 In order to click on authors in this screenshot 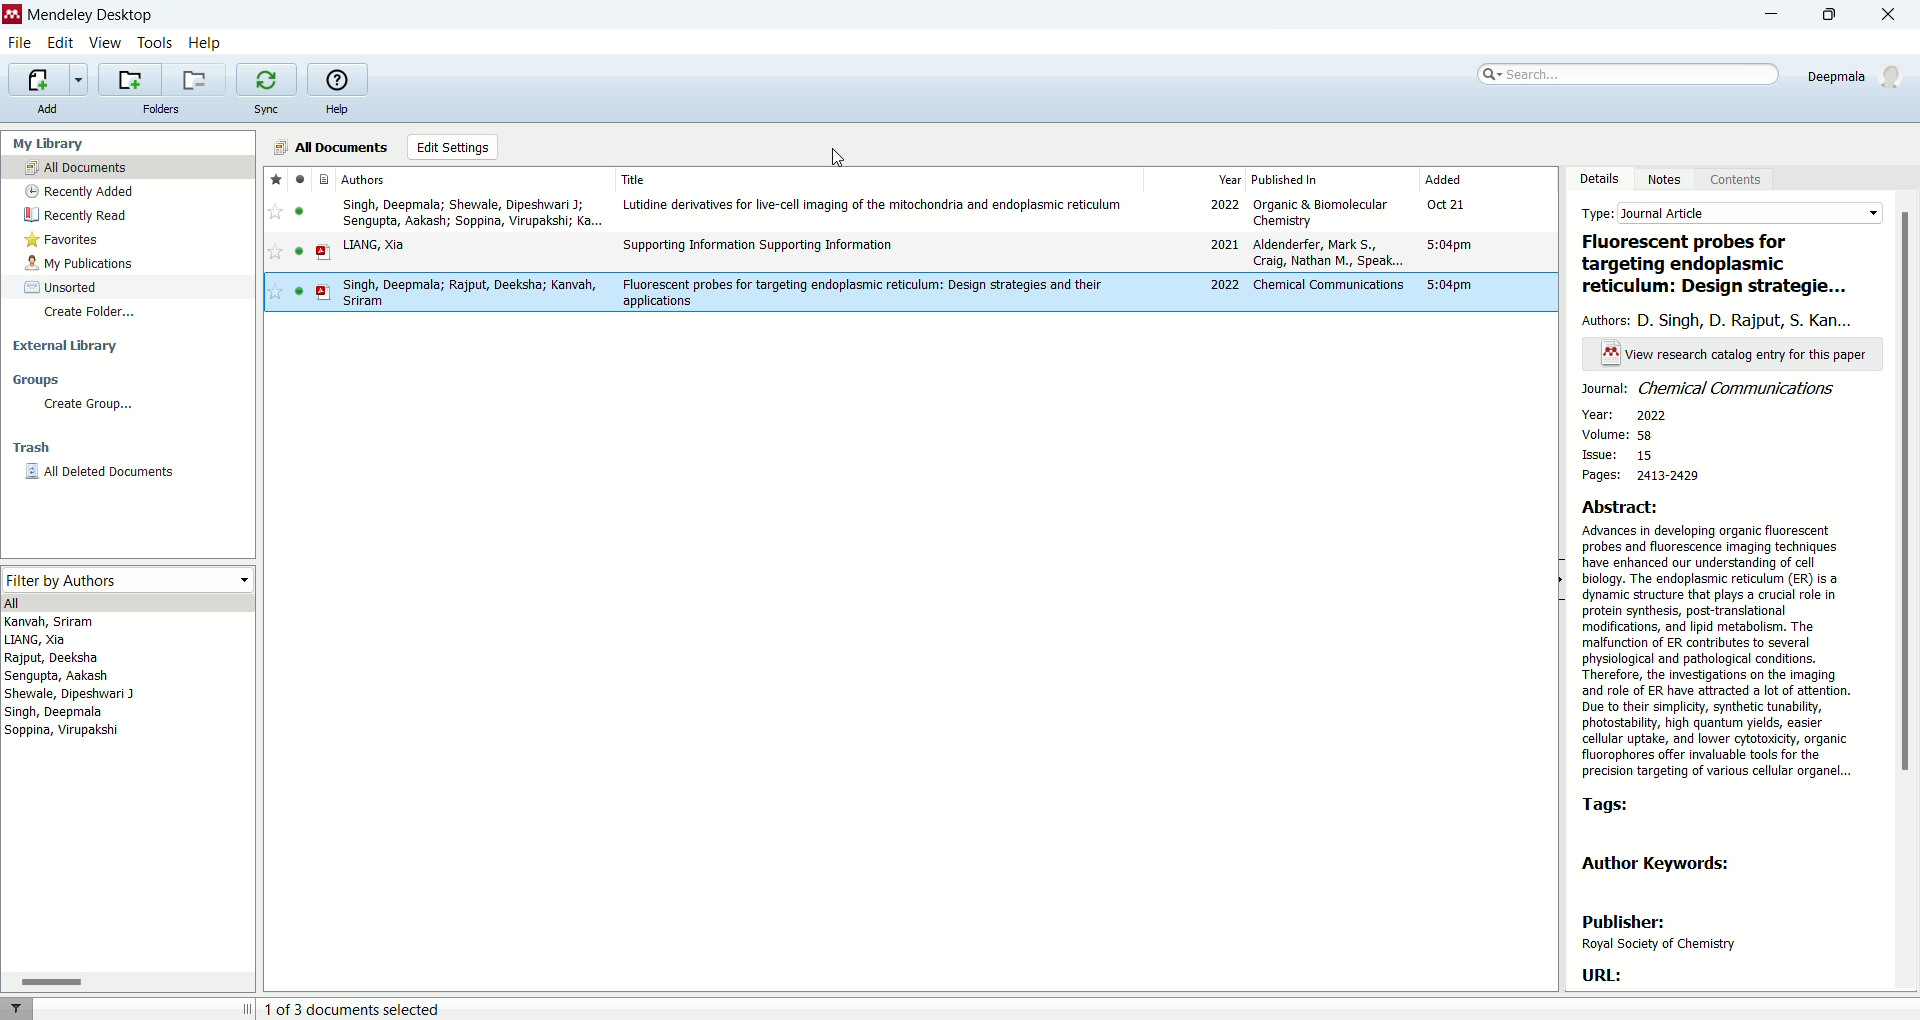, I will do `click(1724, 321)`.